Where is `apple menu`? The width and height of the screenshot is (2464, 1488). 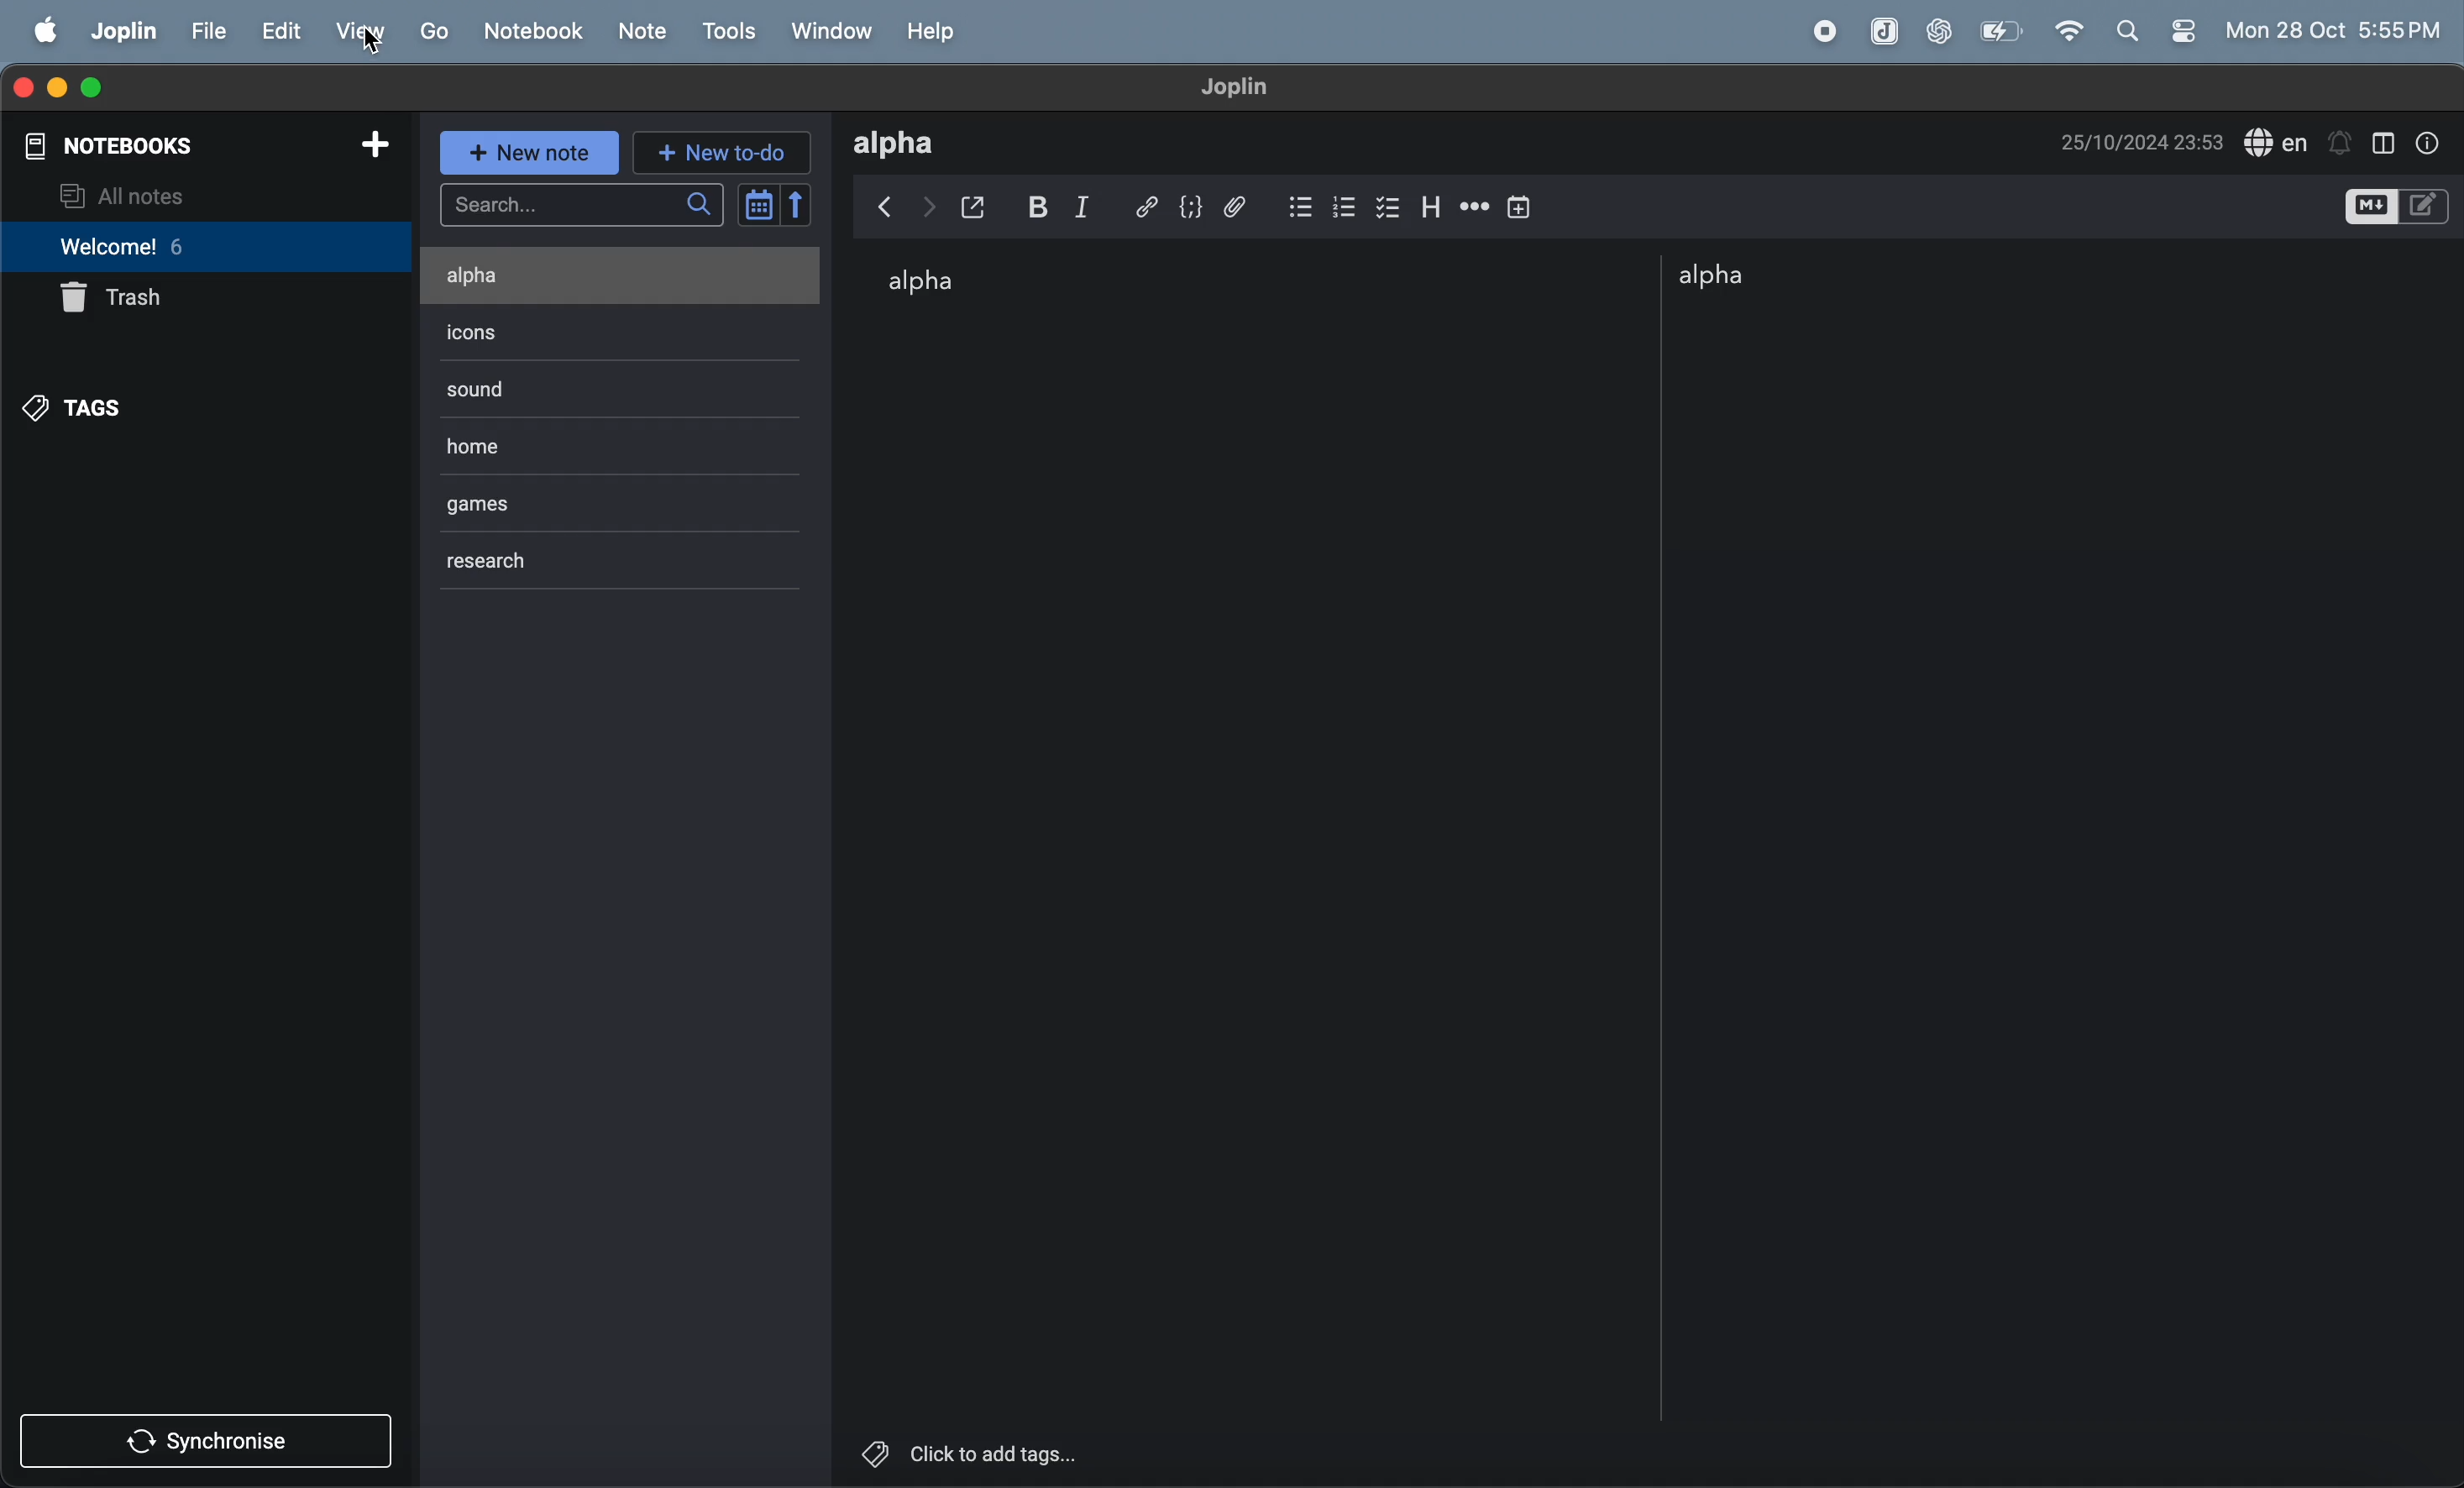 apple menu is located at coordinates (42, 31).